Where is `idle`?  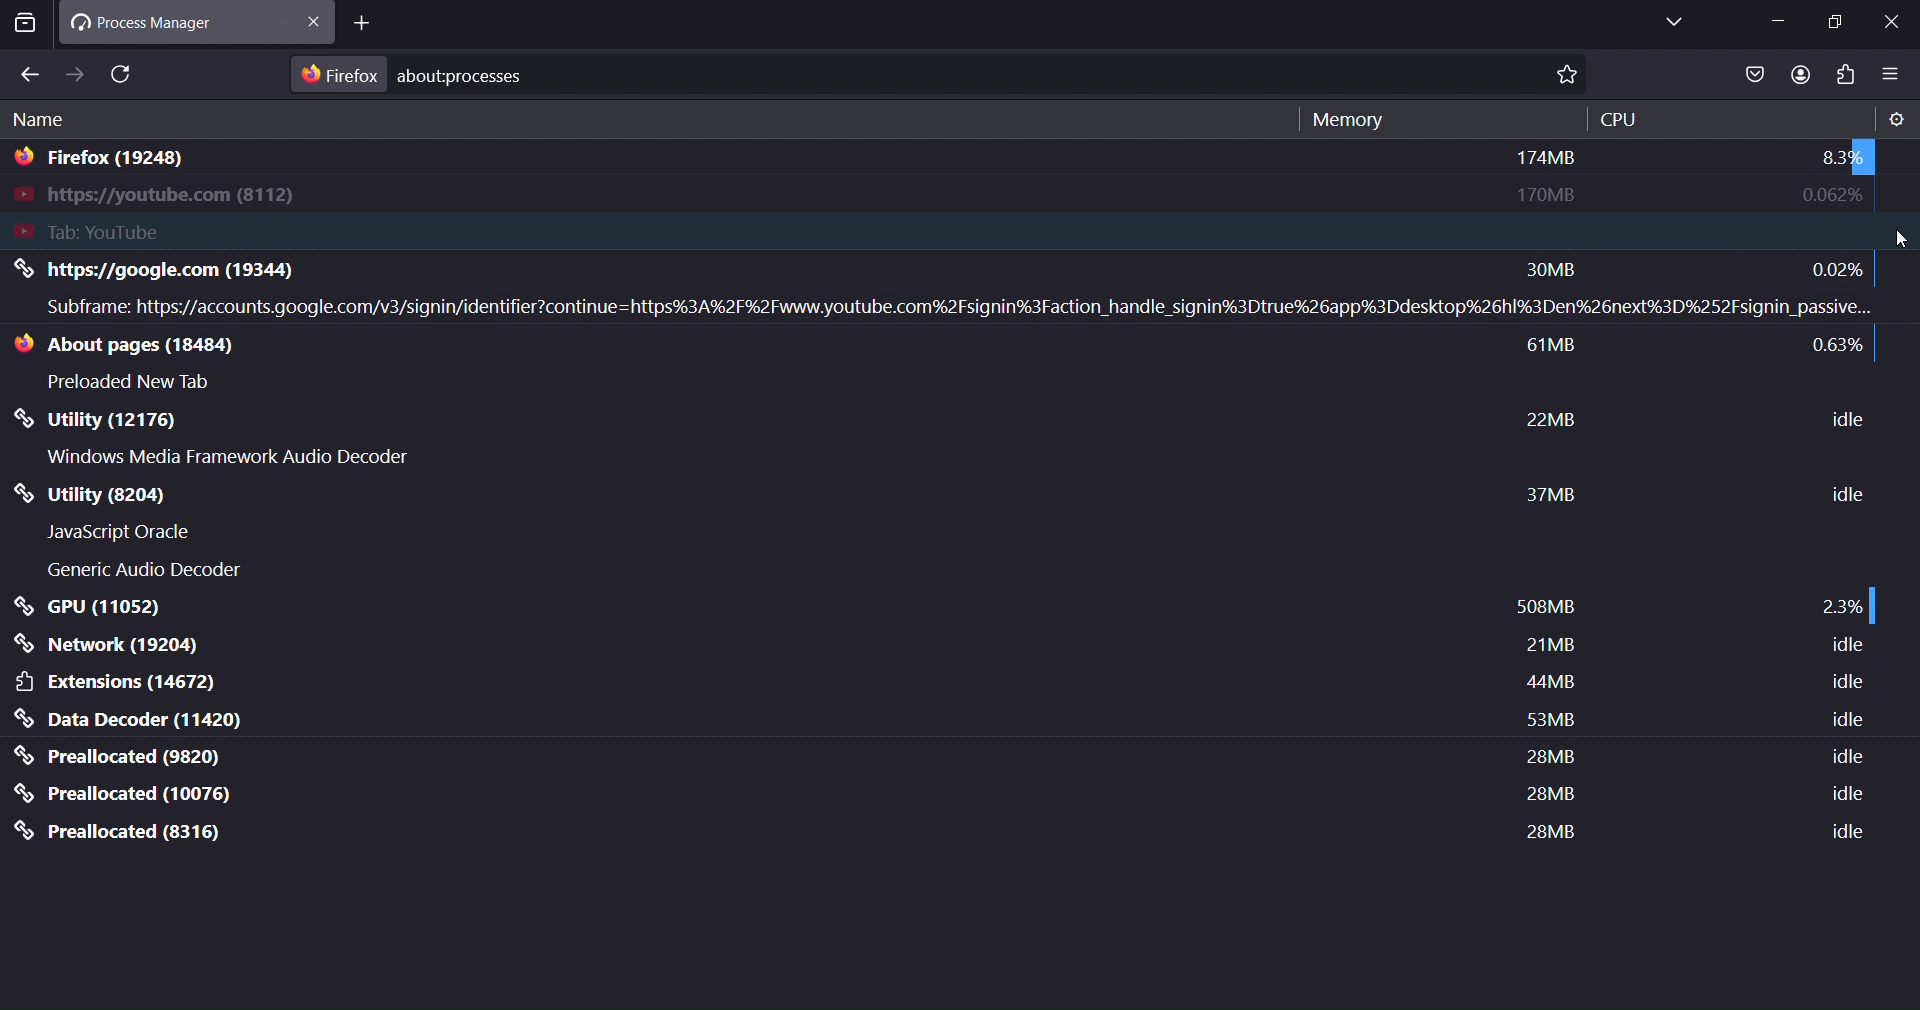 idle is located at coordinates (1845, 682).